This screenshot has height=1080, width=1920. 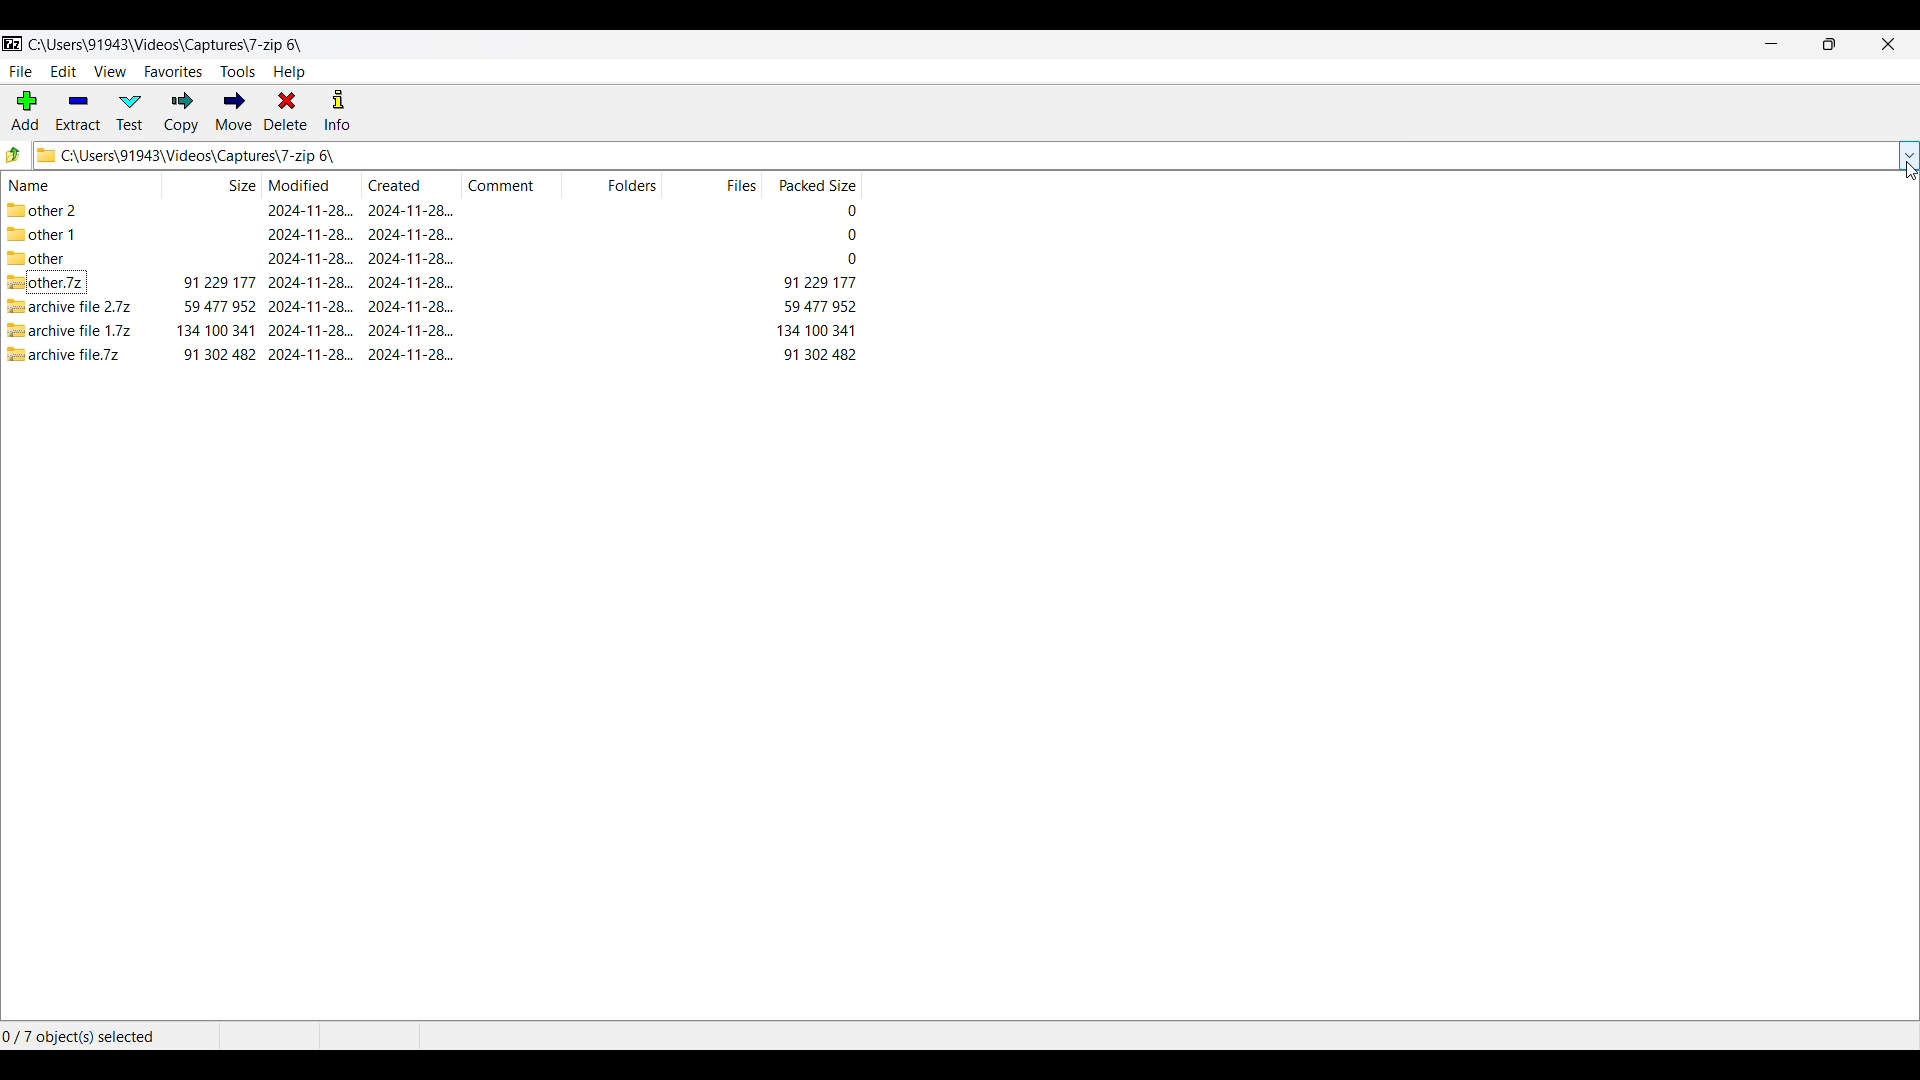 I want to click on Folders column, so click(x=613, y=184).